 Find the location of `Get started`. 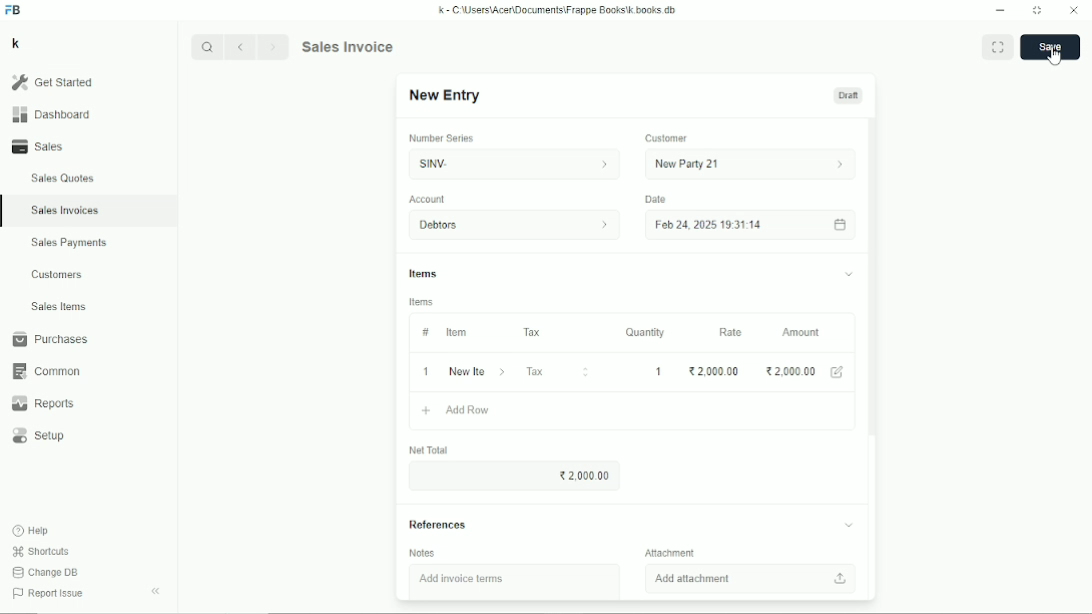

Get started is located at coordinates (51, 82).